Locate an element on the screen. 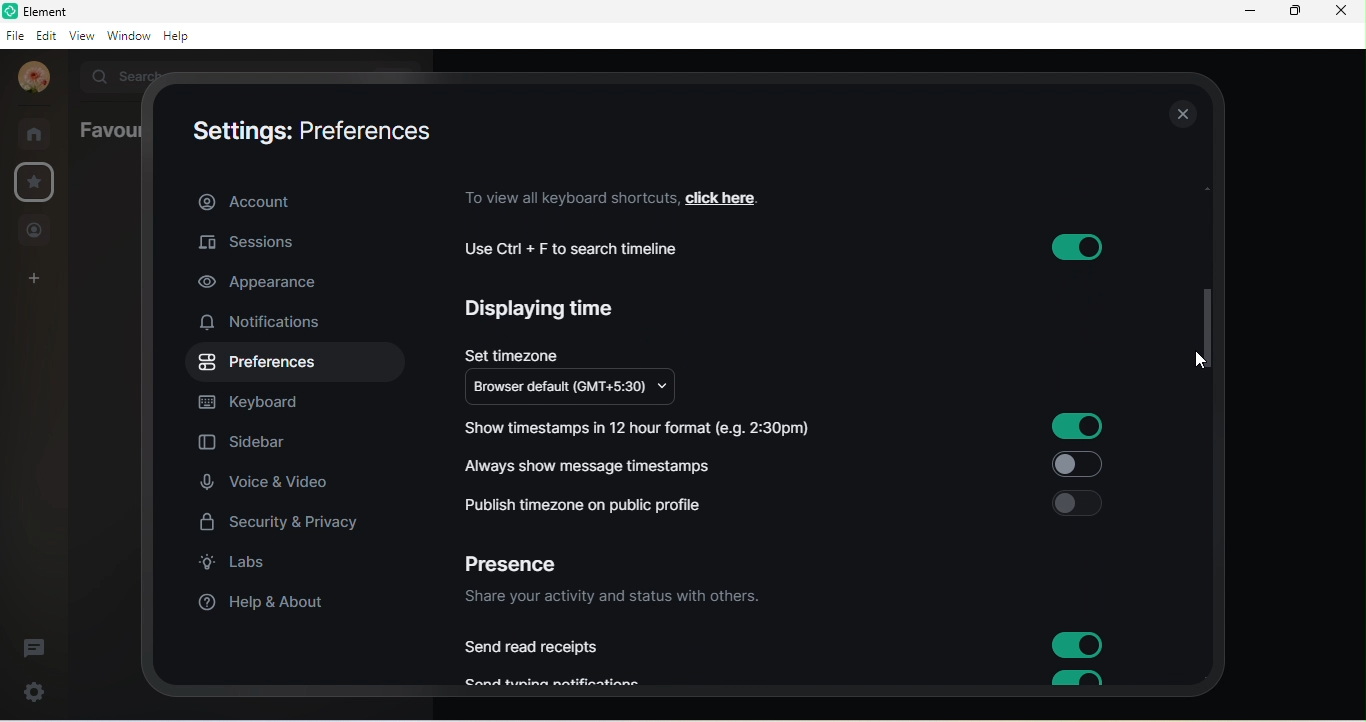  voice and video is located at coordinates (271, 484).